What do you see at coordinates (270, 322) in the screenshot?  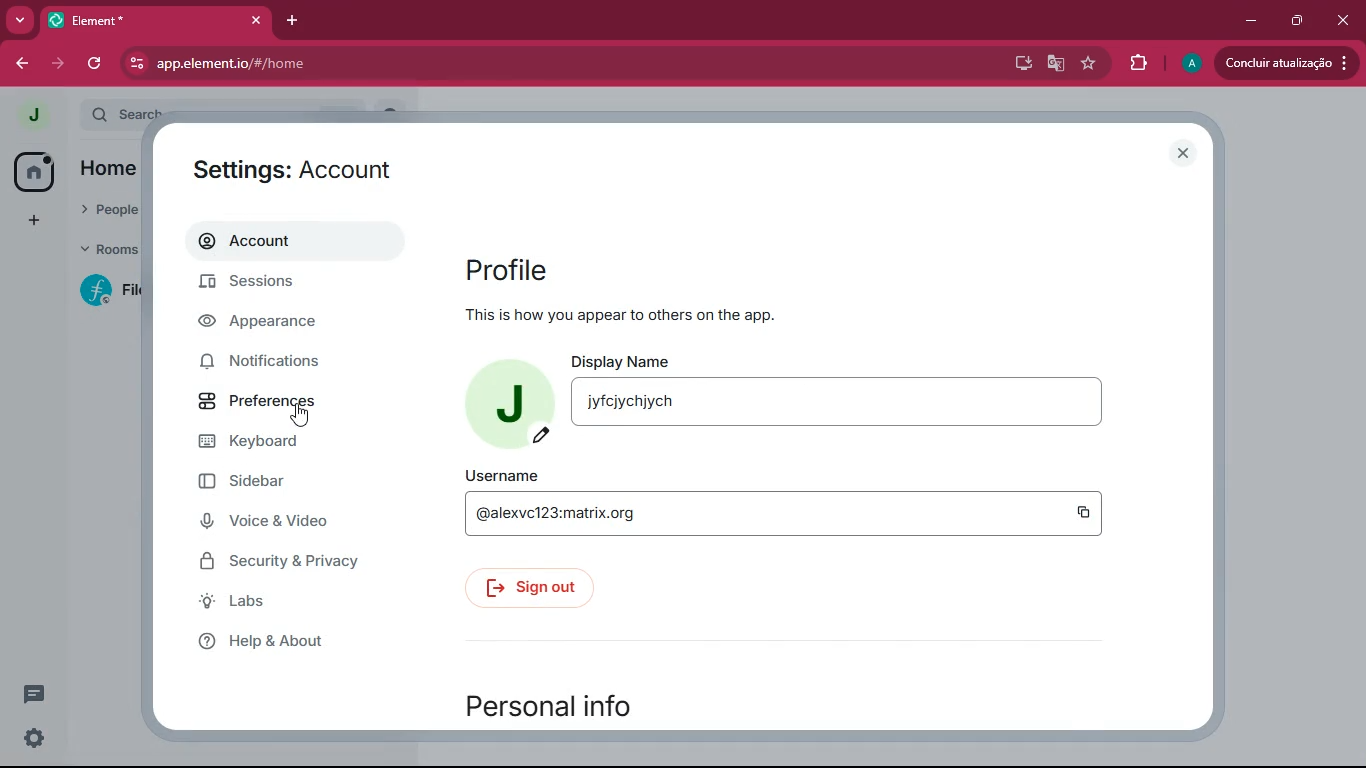 I see `appearance` at bounding box center [270, 322].